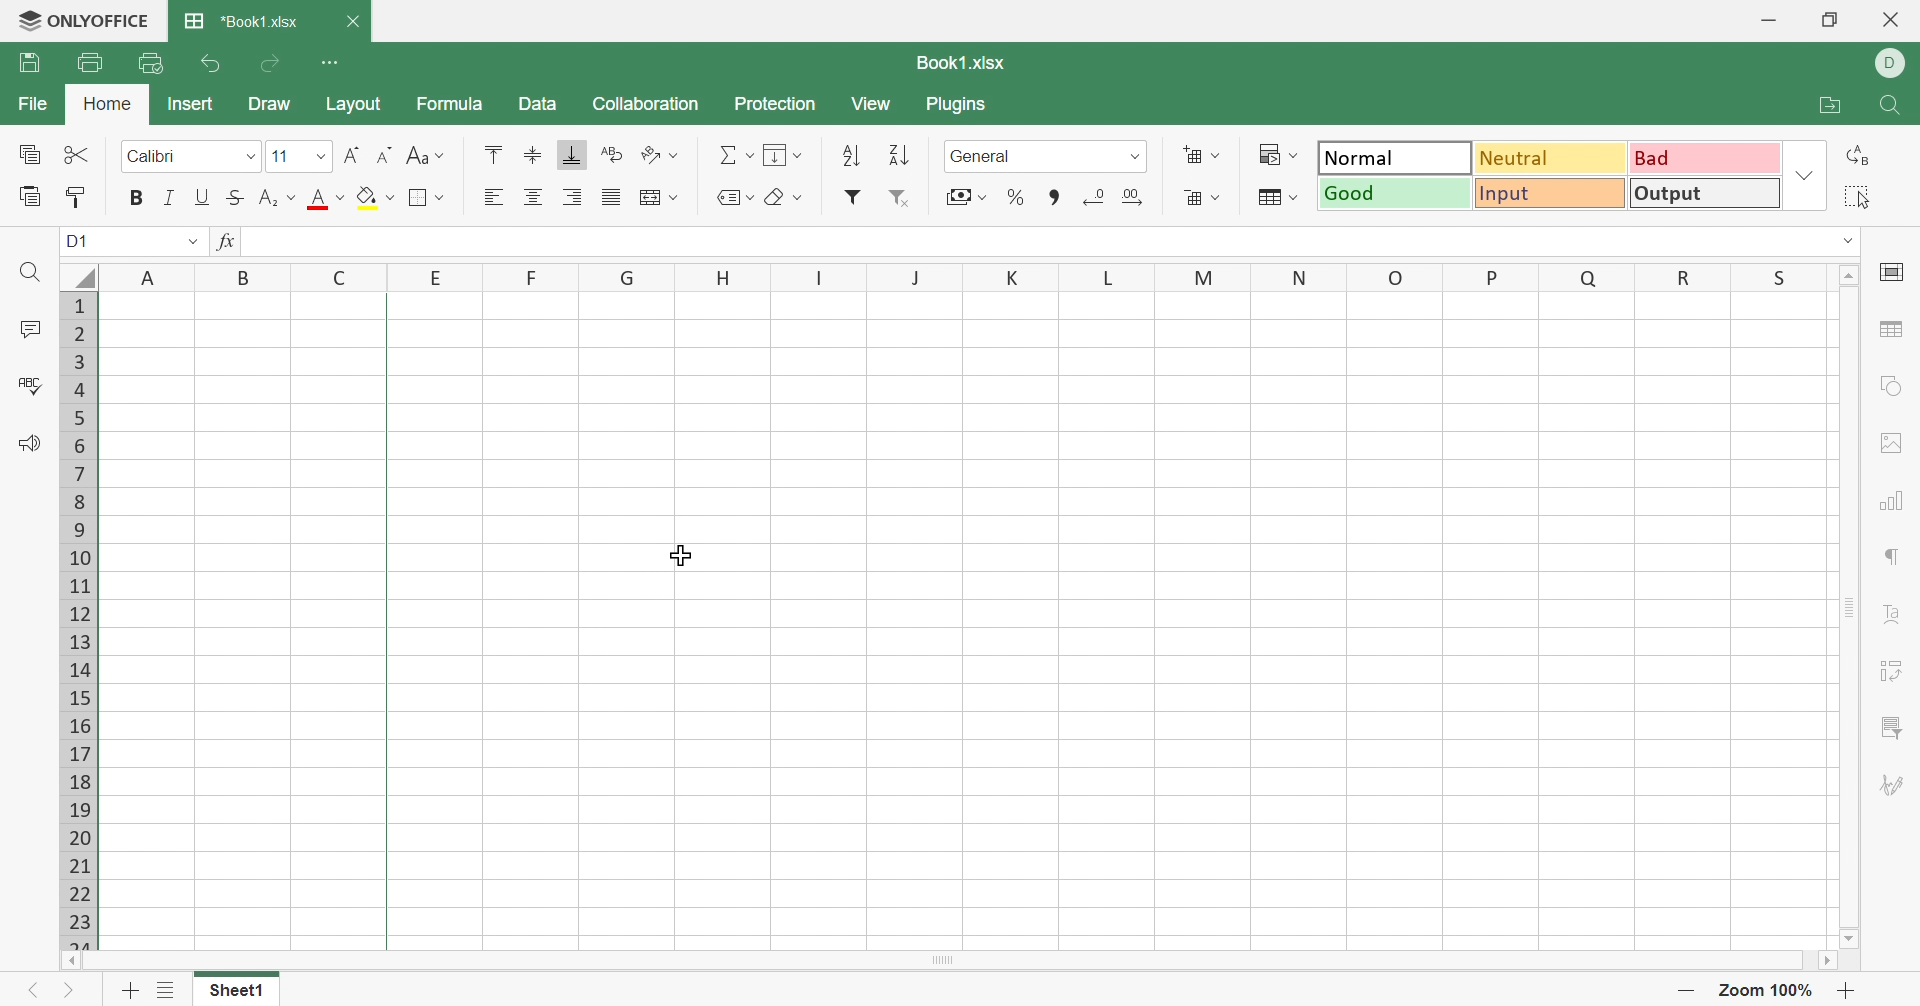 The image size is (1920, 1006). Describe the element at coordinates (31, 328) in the screenshot. I see `Comments` at that location.